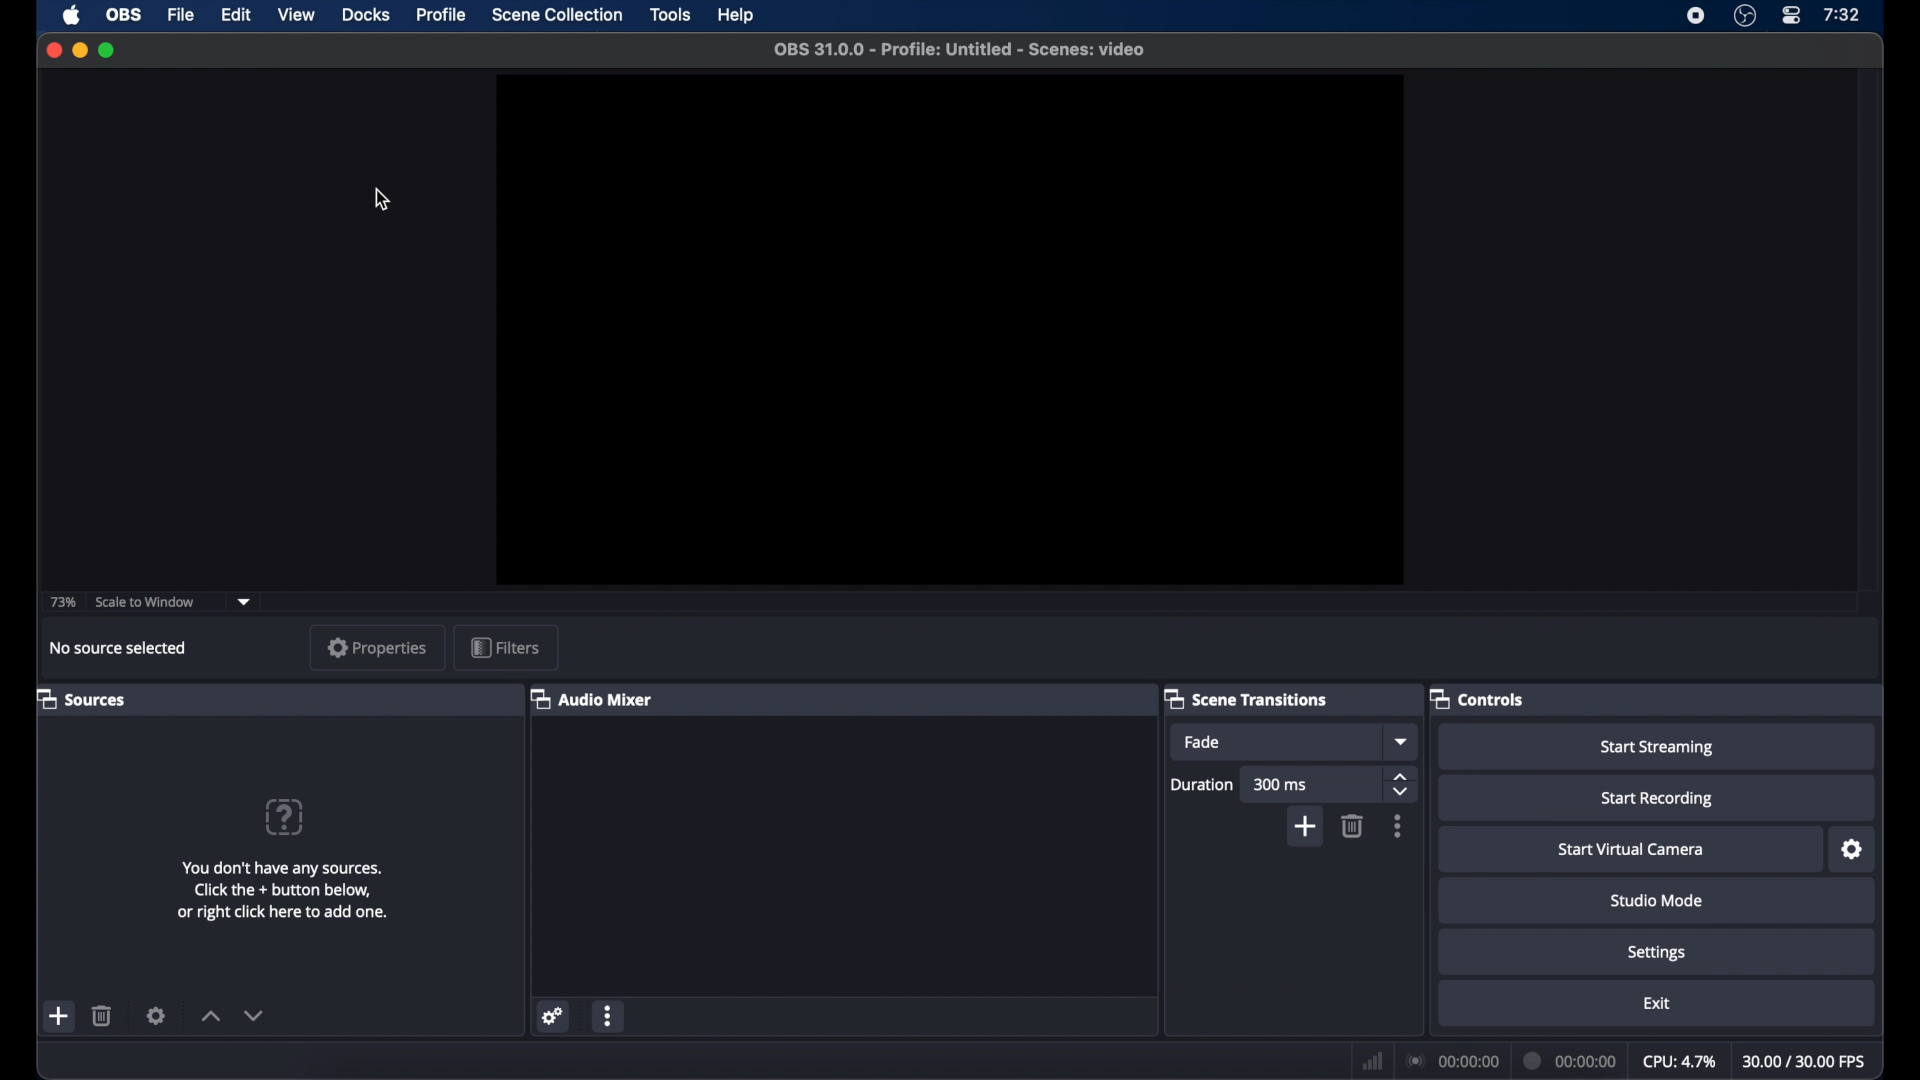 The height and width of the screenshot is (1080, 1920). What do you see at coordinates (1351, 826) in the screenshot?
I see `delete` at bounding box center [1351, 826].